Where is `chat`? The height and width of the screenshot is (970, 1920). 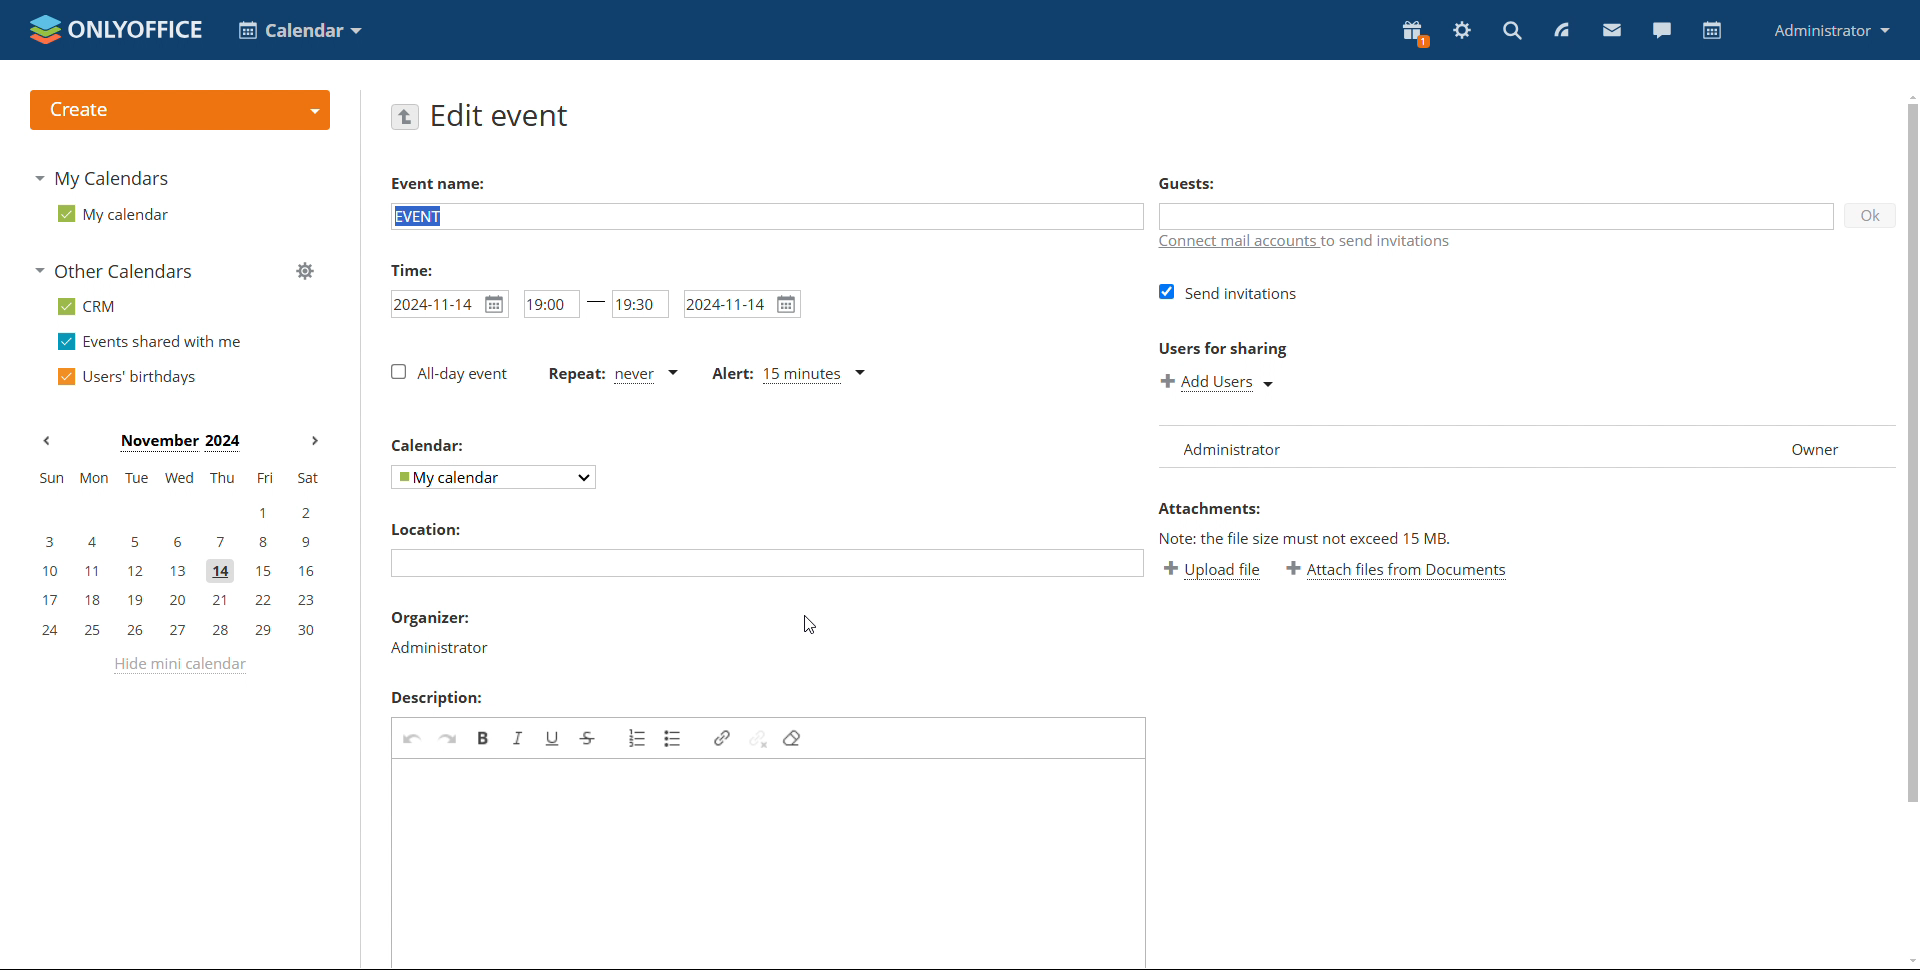 chat is located at coordinates (1662, 29).